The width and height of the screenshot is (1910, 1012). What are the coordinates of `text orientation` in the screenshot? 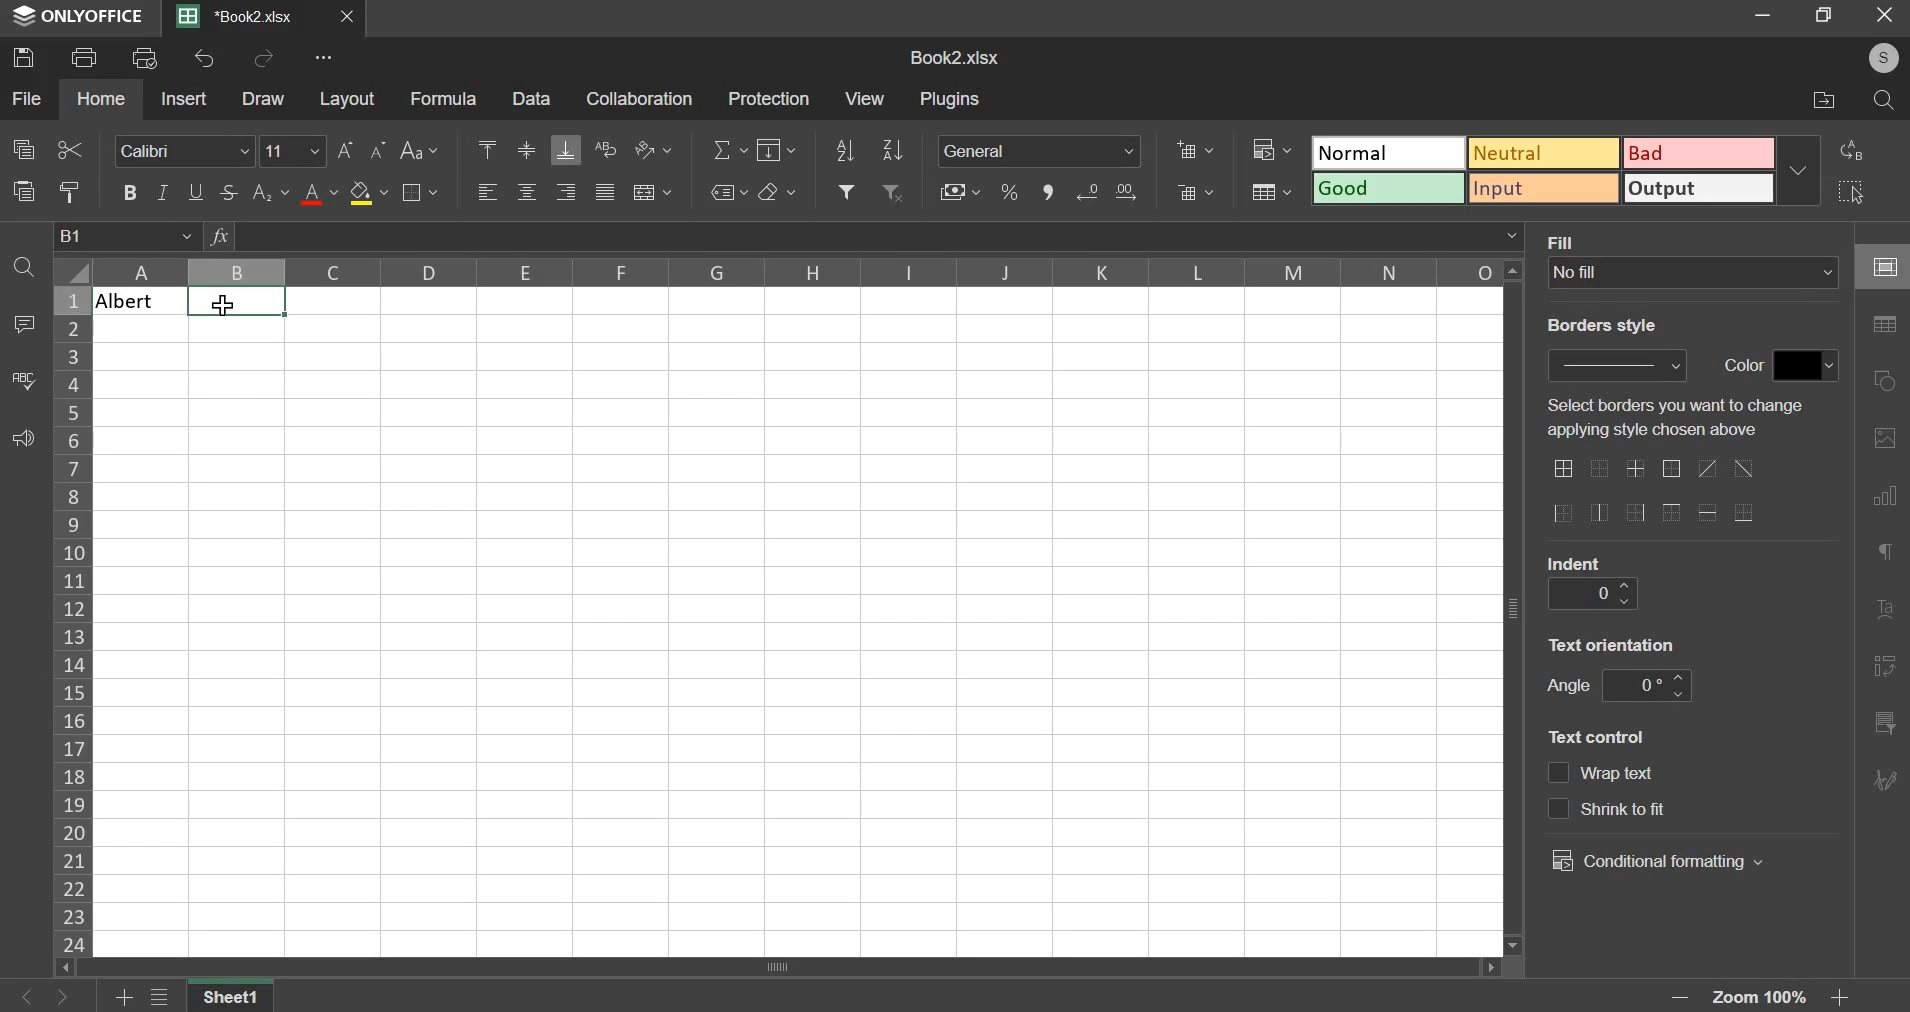 It's located at (1620, 647).